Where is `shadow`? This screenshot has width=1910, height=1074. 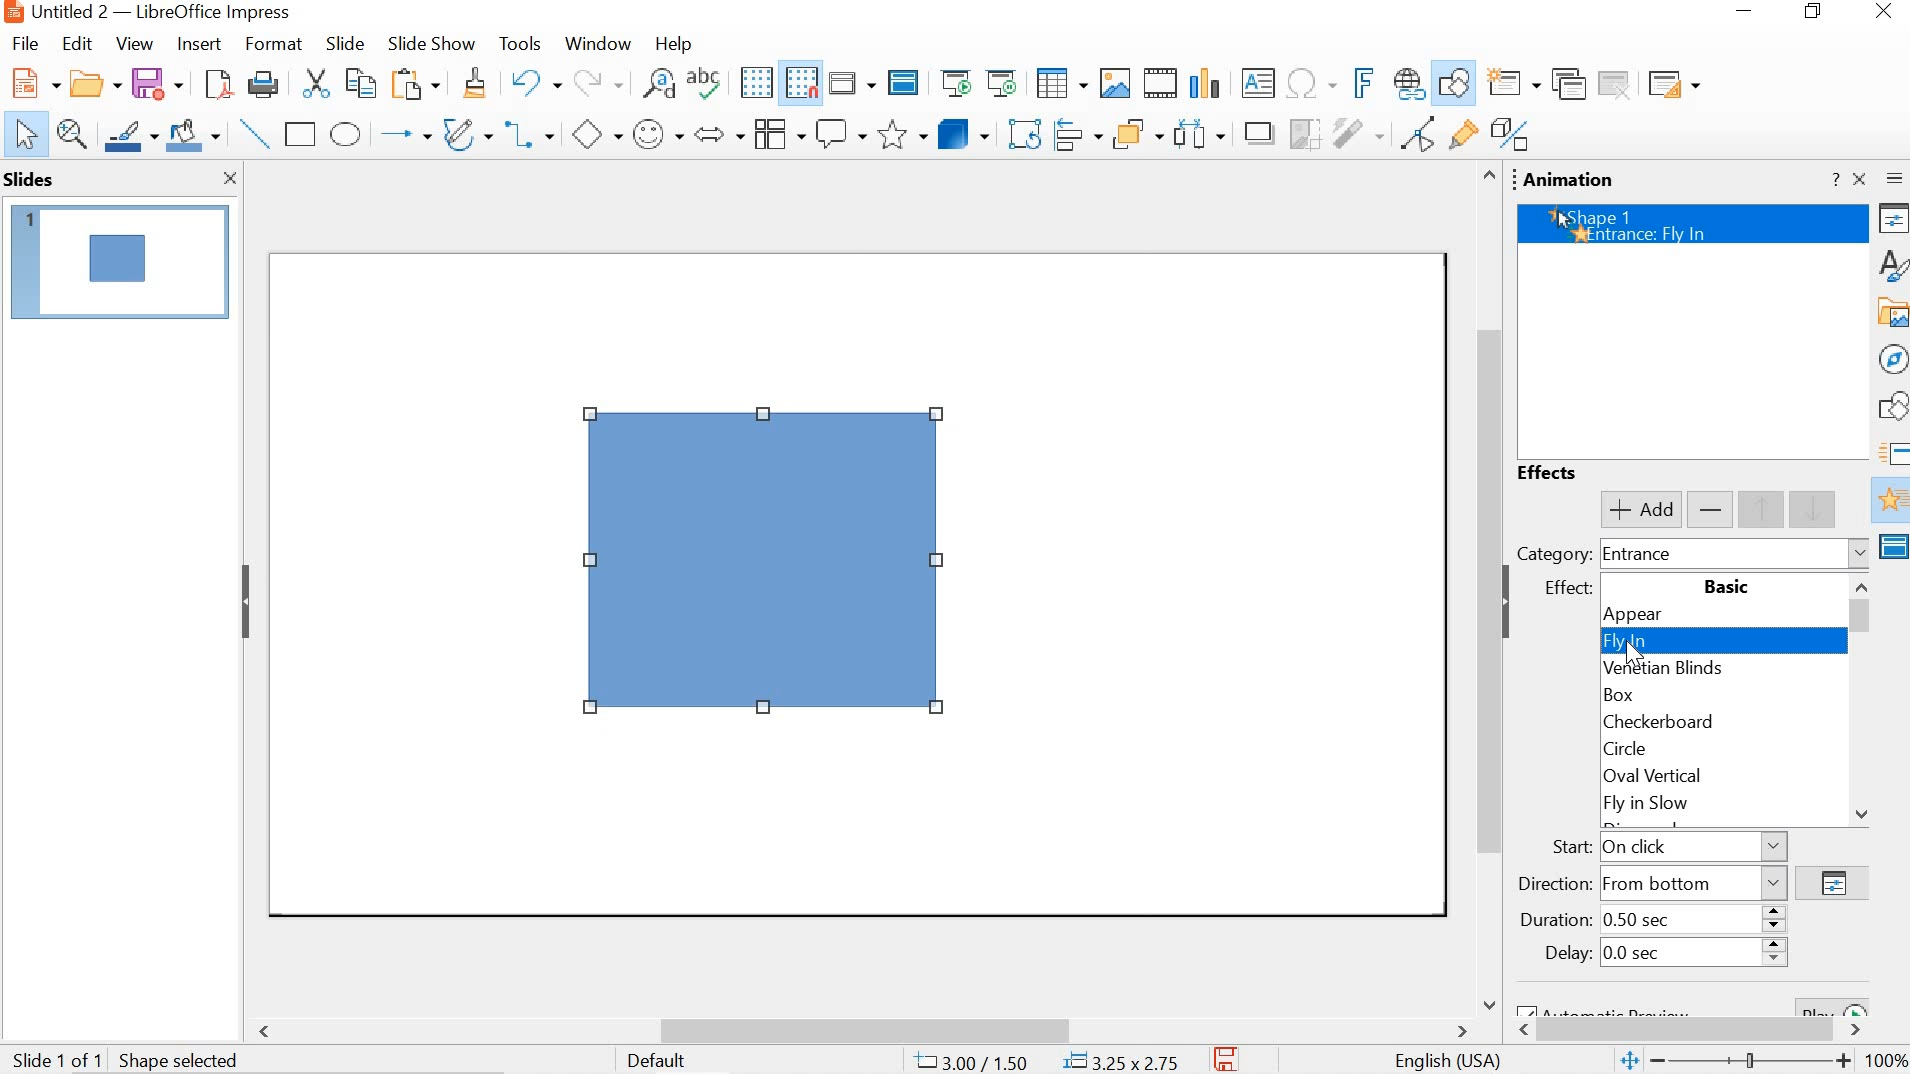
shadow is located at coordinates (1252, 131).